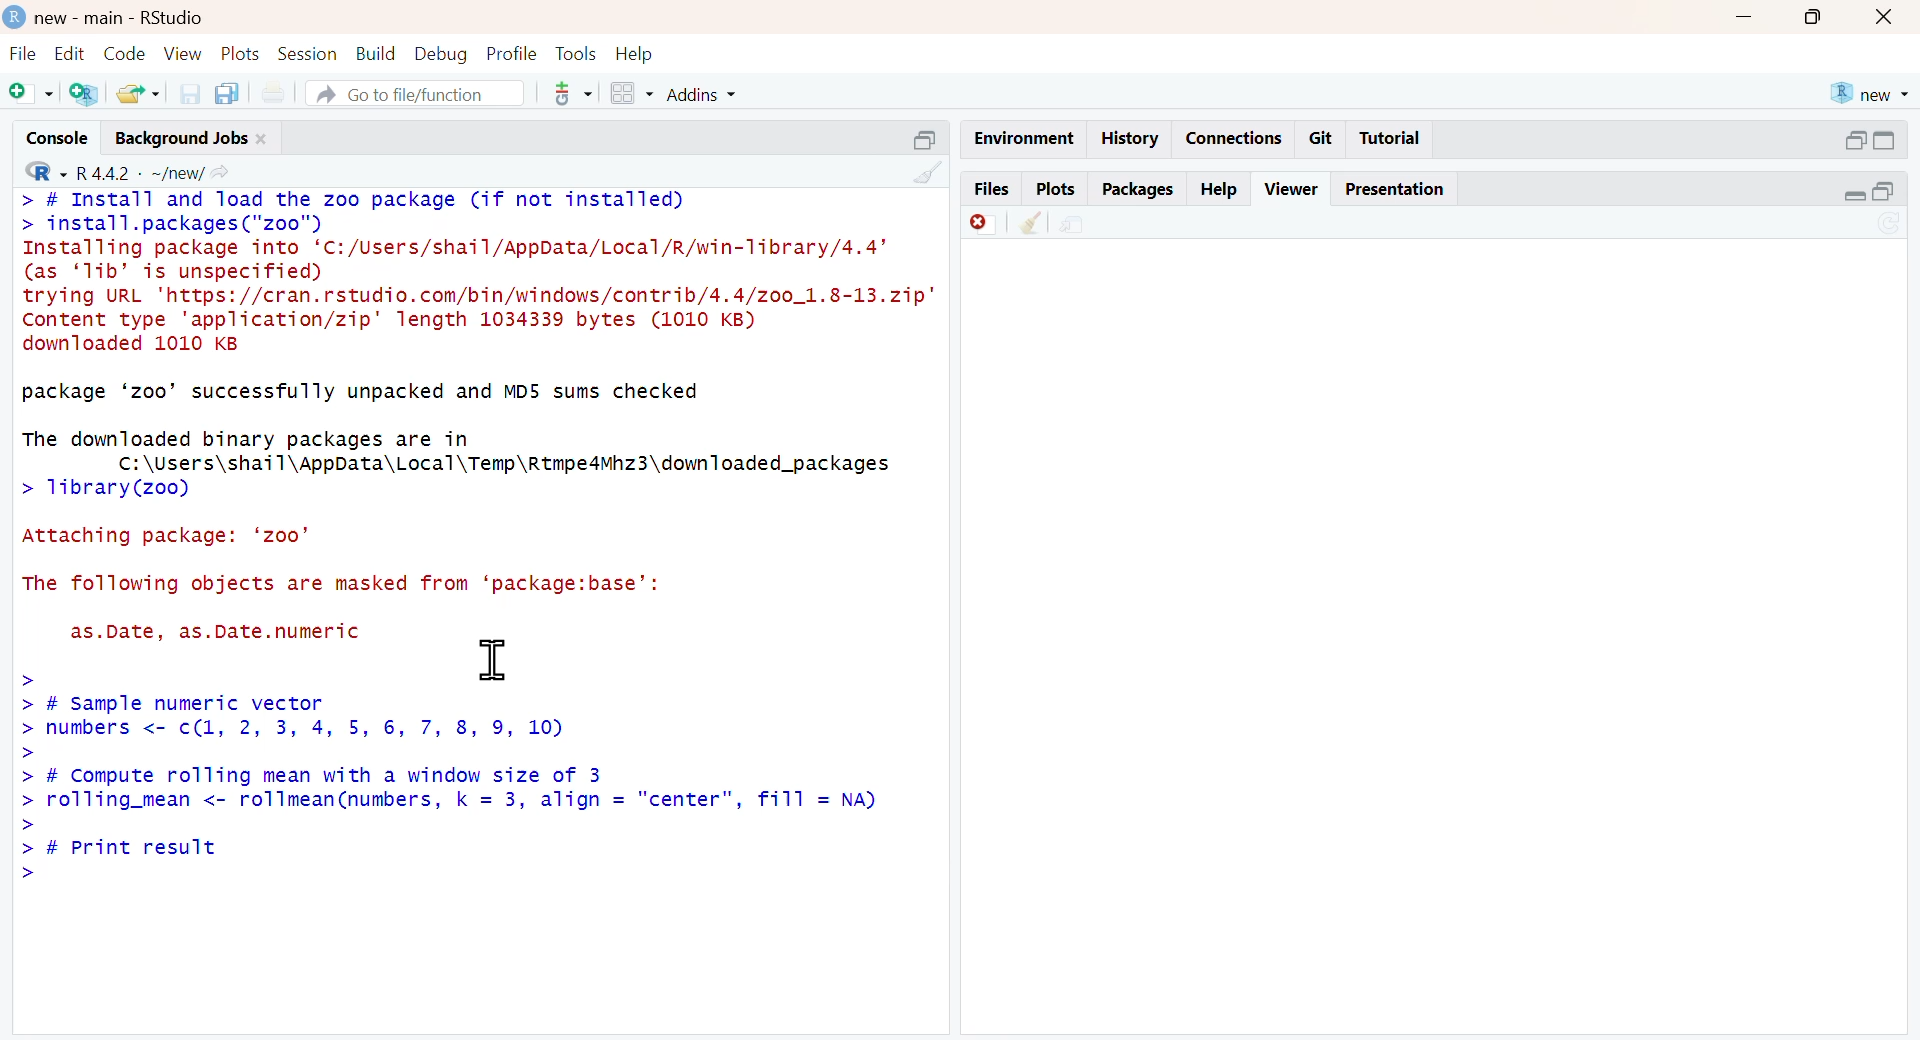 The height and width of the screenshot is (1040, 1920). I want to click on connections, so click(1230, 138).